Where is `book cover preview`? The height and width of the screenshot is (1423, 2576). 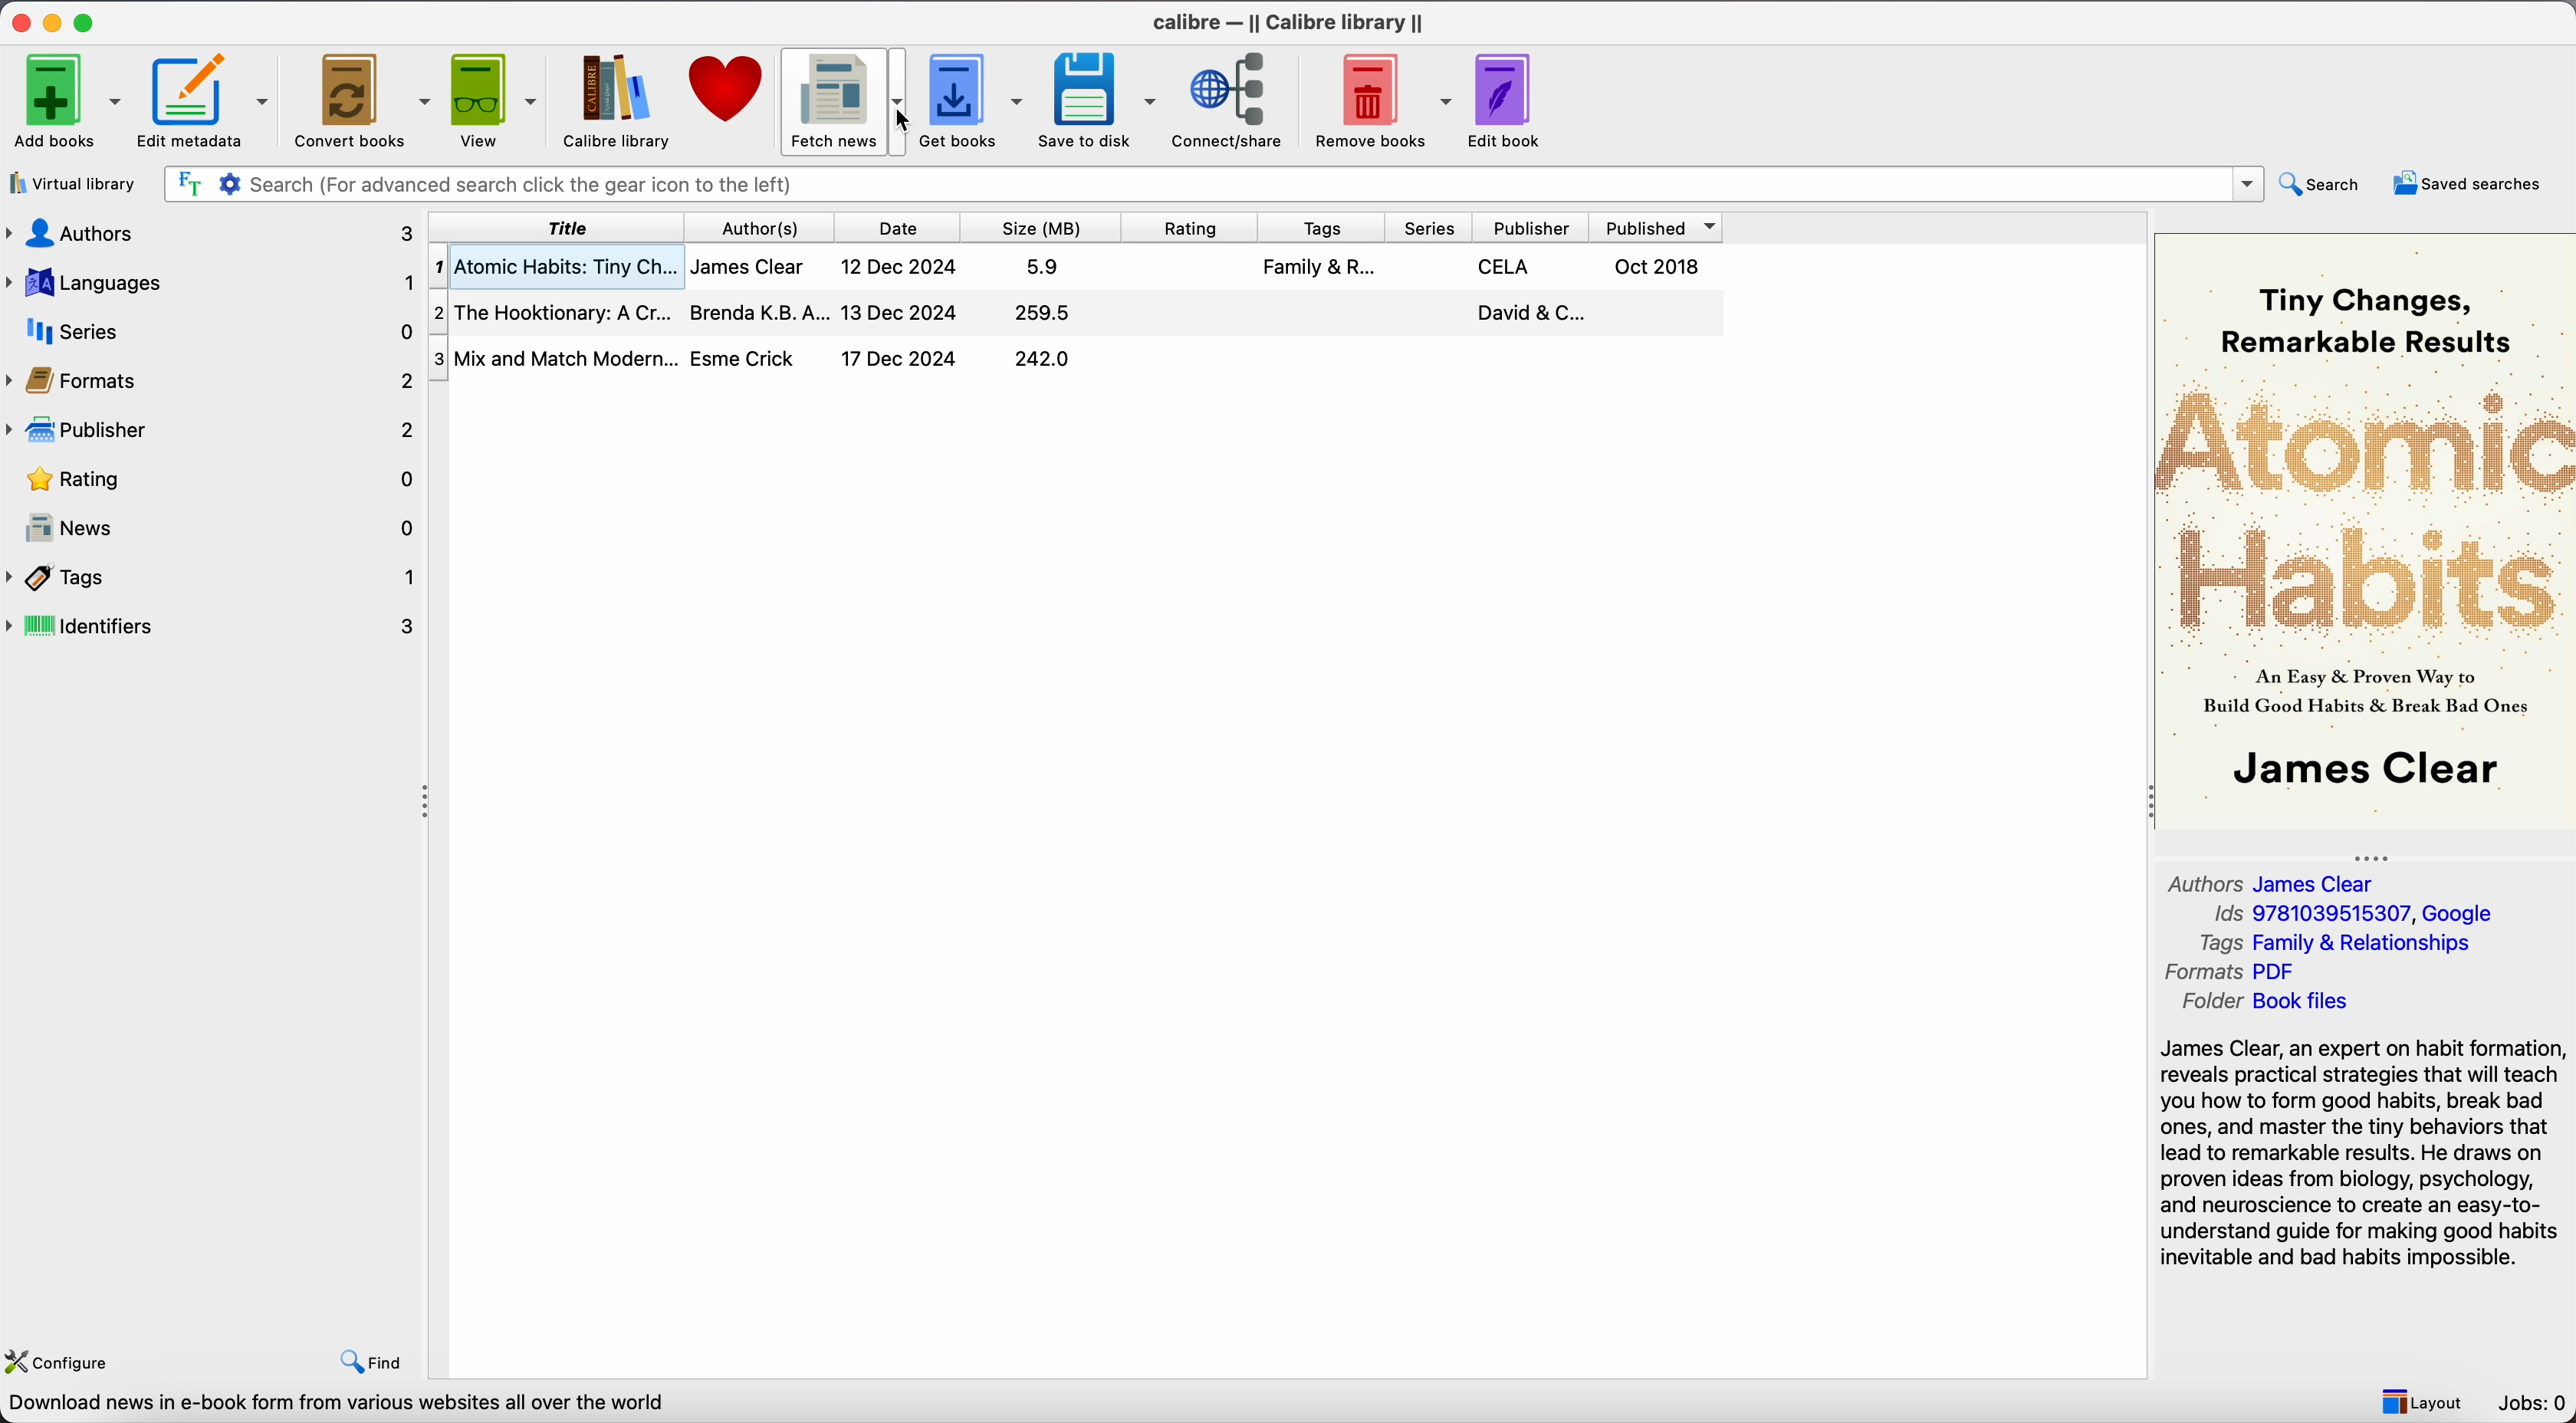 book cover preview is located at coordinates (2363, 530).